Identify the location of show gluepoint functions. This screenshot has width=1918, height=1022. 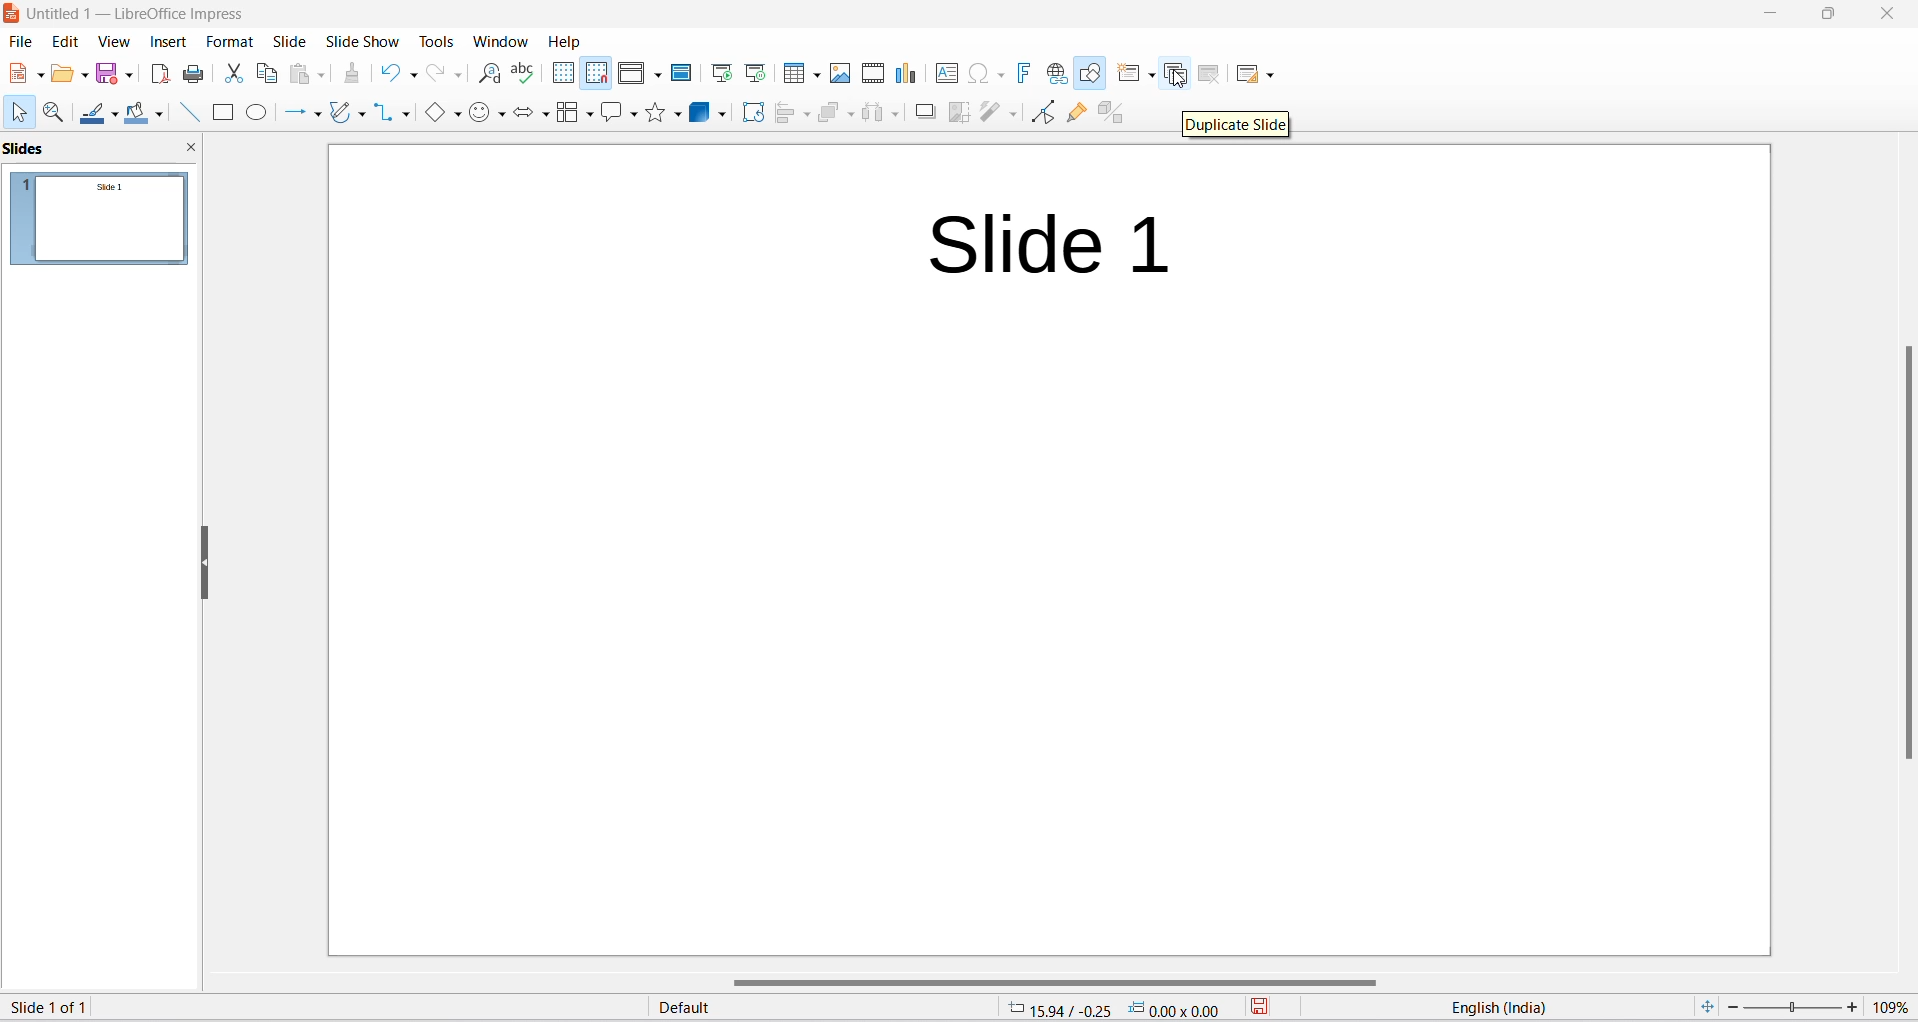
(1074, 112).